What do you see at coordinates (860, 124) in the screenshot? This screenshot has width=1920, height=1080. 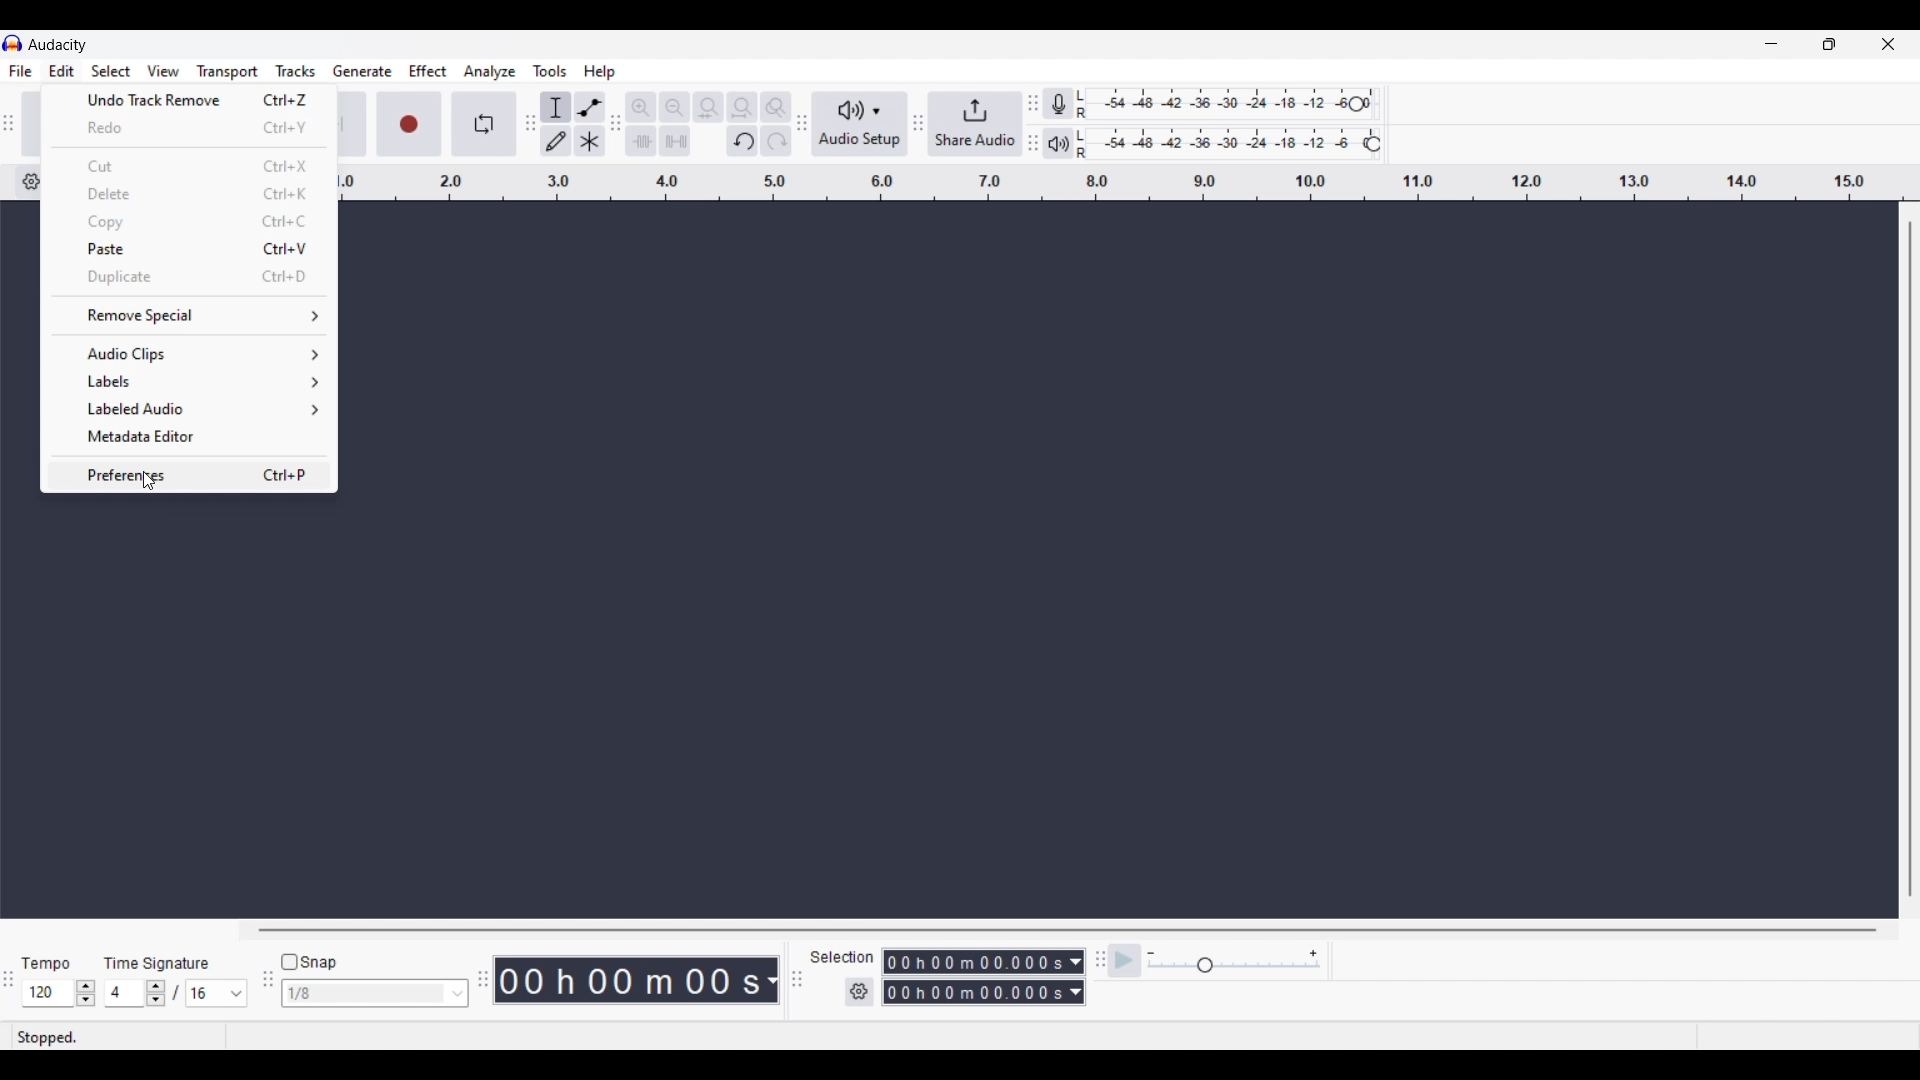 I see `Audio setup` at bounding box center [860, 124].